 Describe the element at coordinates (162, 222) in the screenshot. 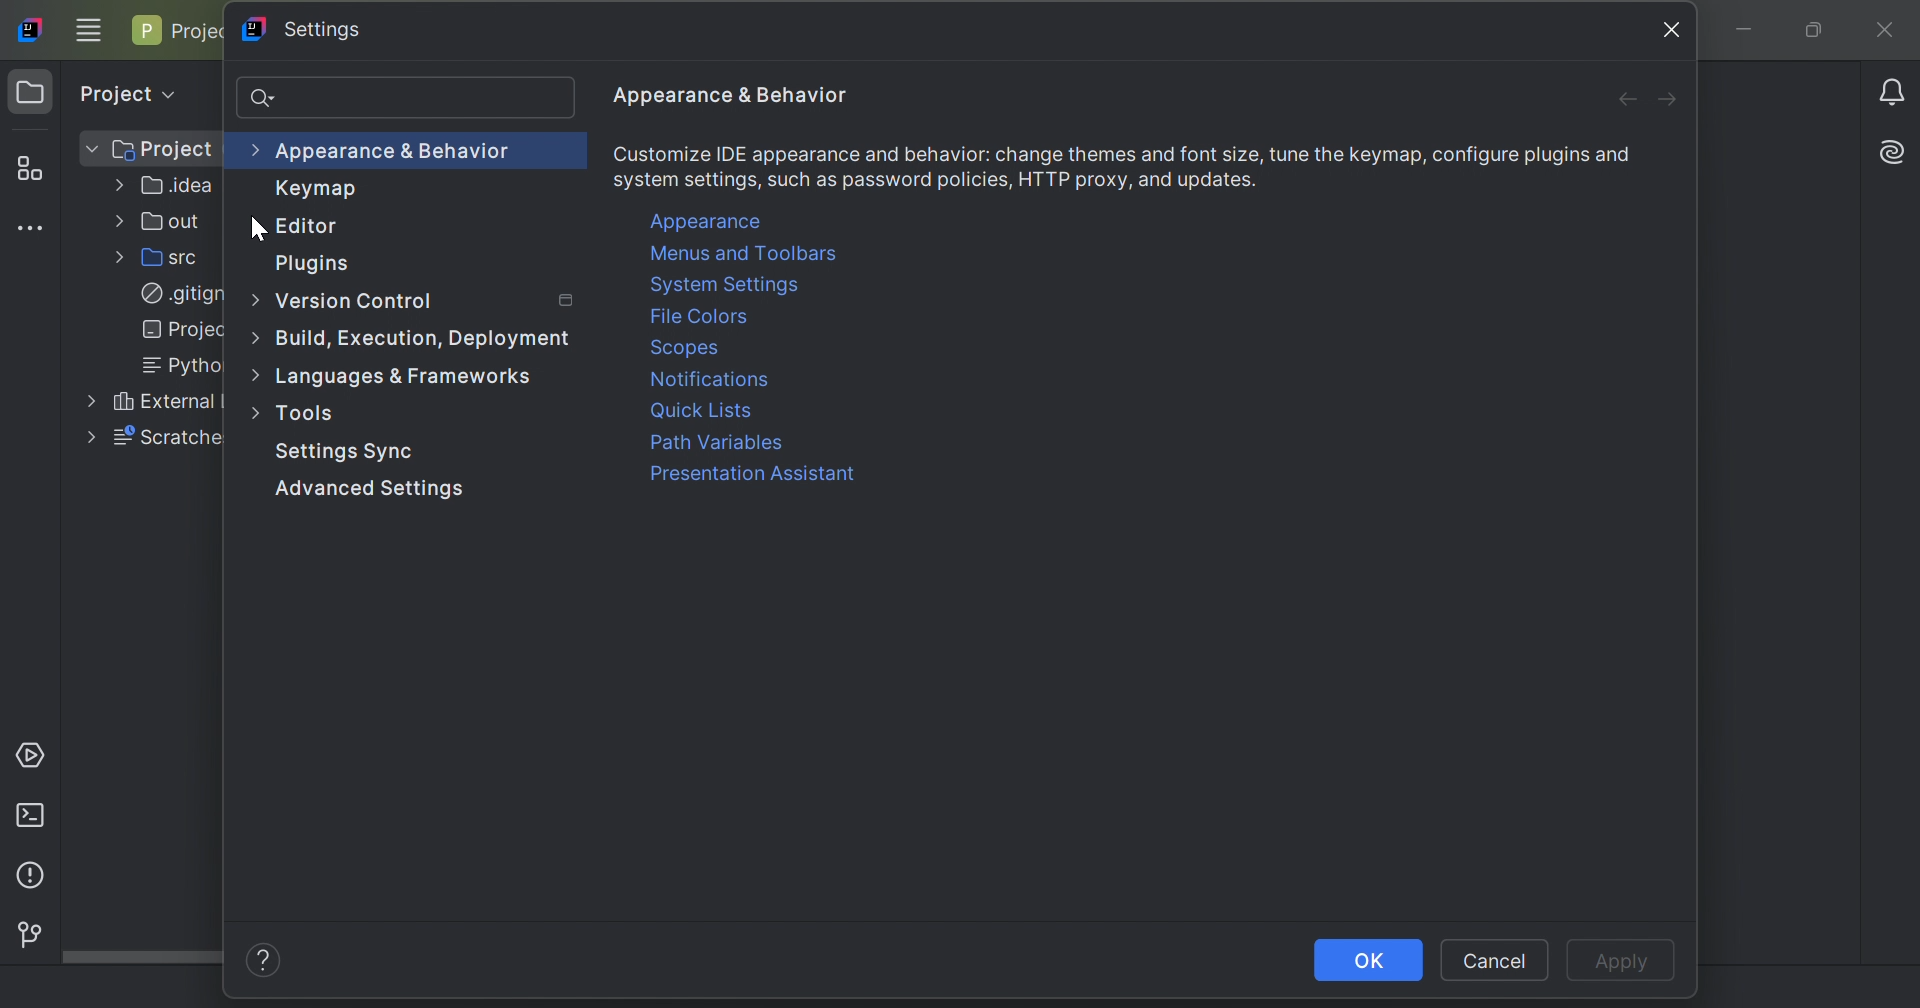

I see `out` at that location.